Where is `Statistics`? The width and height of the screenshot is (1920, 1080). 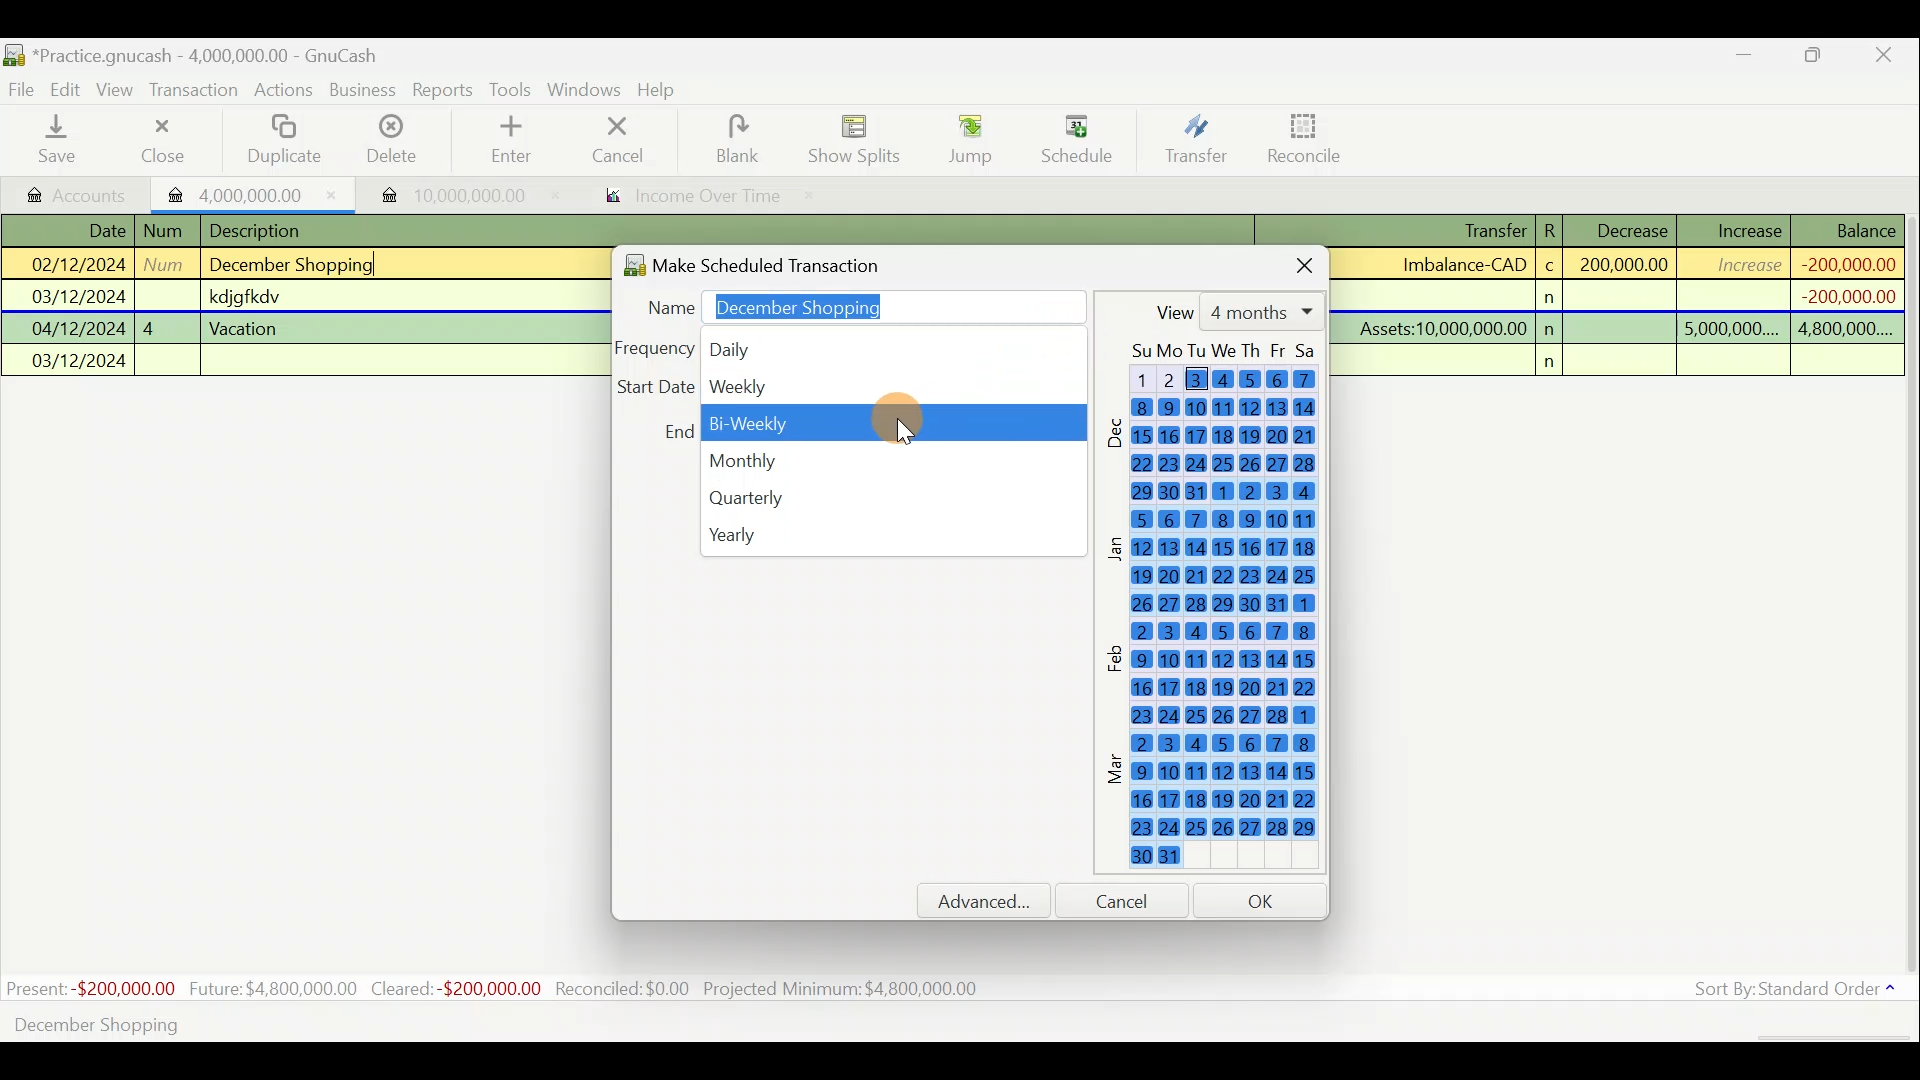
Statistics is located at coordinates (496, 989).